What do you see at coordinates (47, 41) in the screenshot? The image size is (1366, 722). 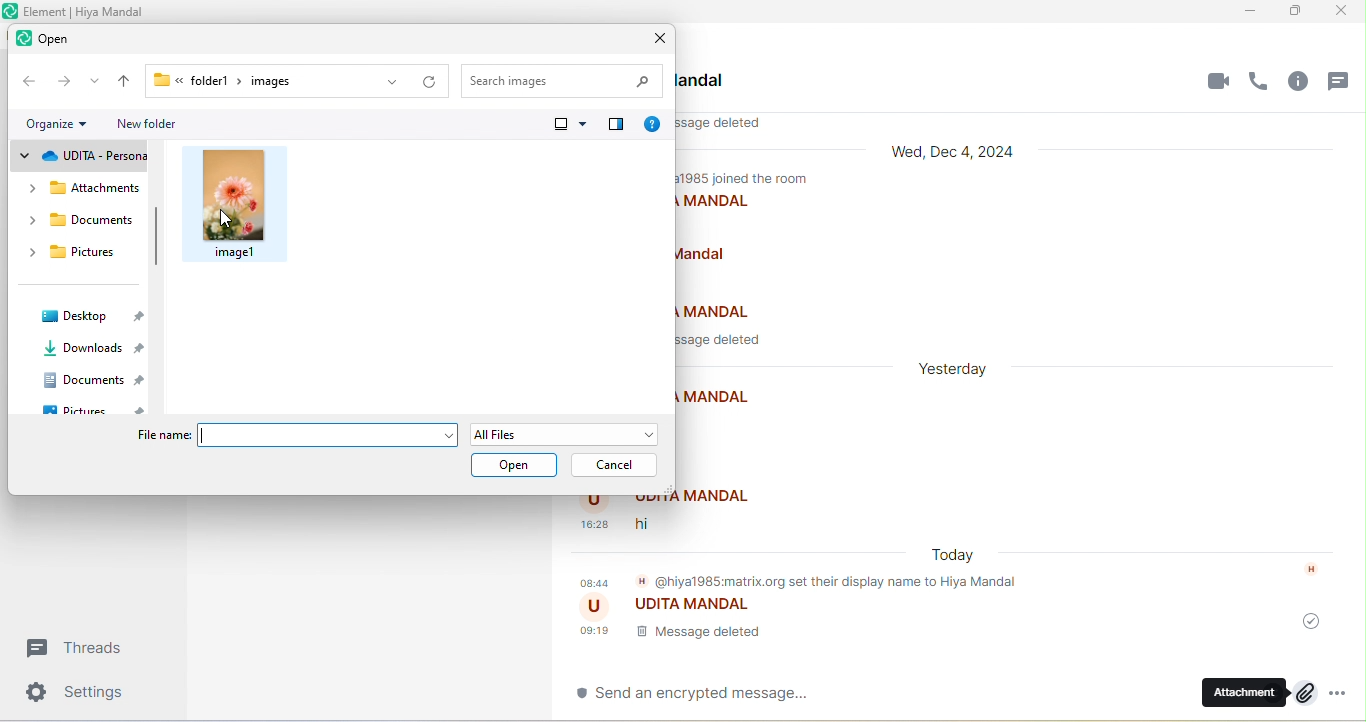 I see `open` at bounding box center [47, 41].